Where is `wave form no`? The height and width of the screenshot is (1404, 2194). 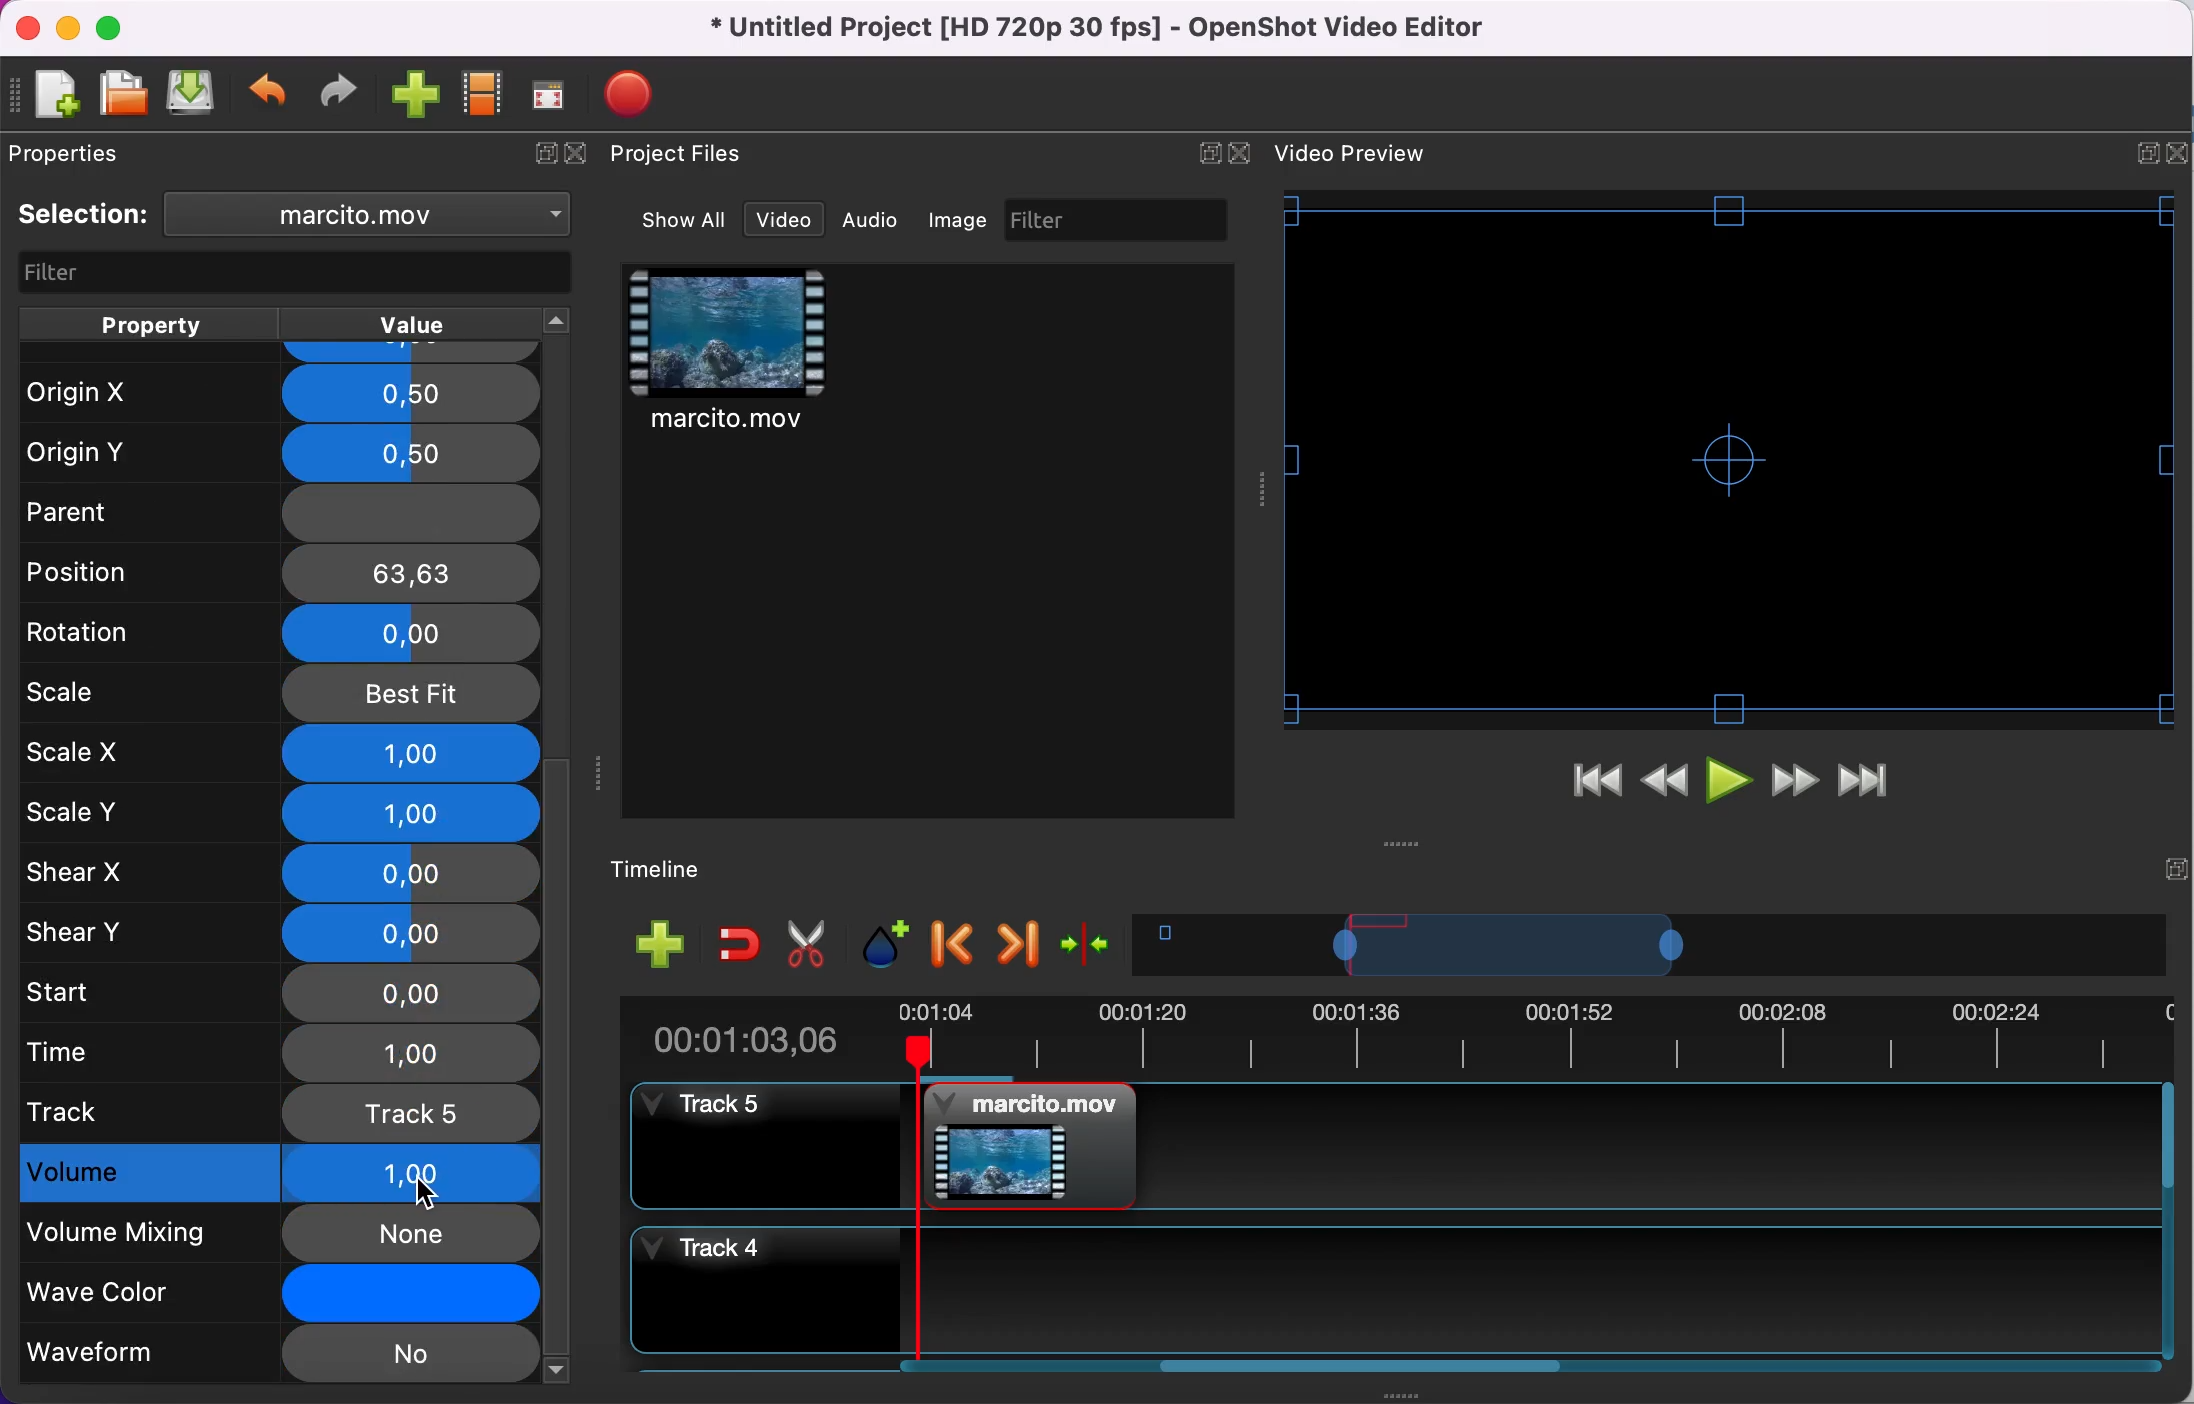
wave form no is located at coordinates (278, 1356).